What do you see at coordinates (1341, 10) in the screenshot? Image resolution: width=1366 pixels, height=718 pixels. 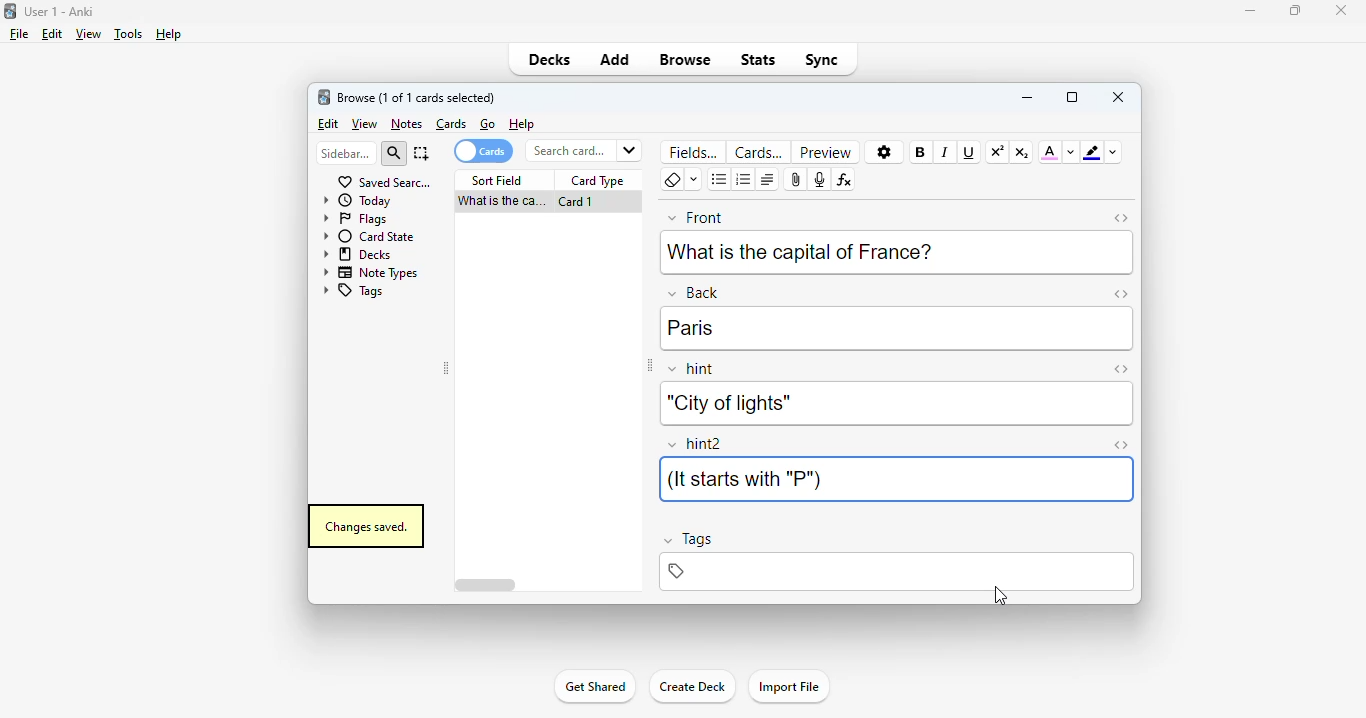 I see `close` at bounding box center [1341, 10].